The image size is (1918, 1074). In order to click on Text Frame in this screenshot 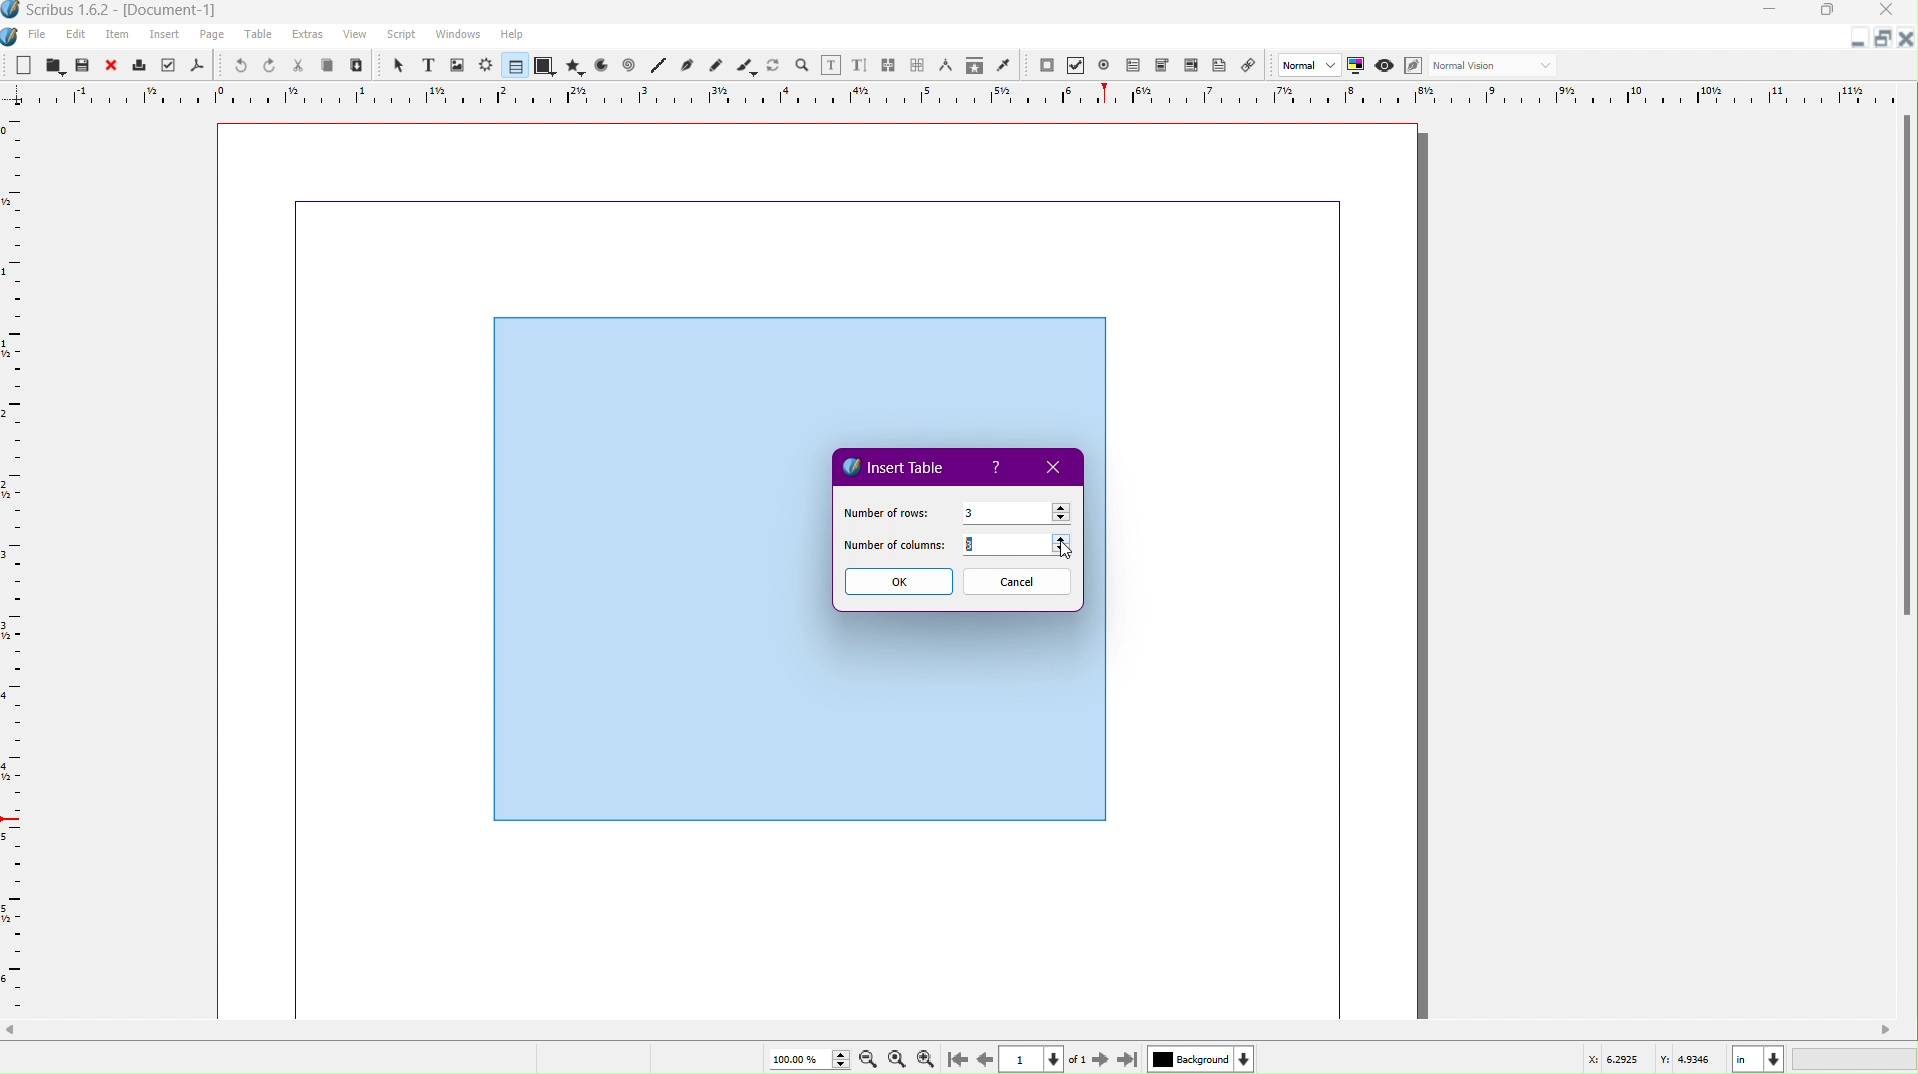, I will do `click(427, 65)`.